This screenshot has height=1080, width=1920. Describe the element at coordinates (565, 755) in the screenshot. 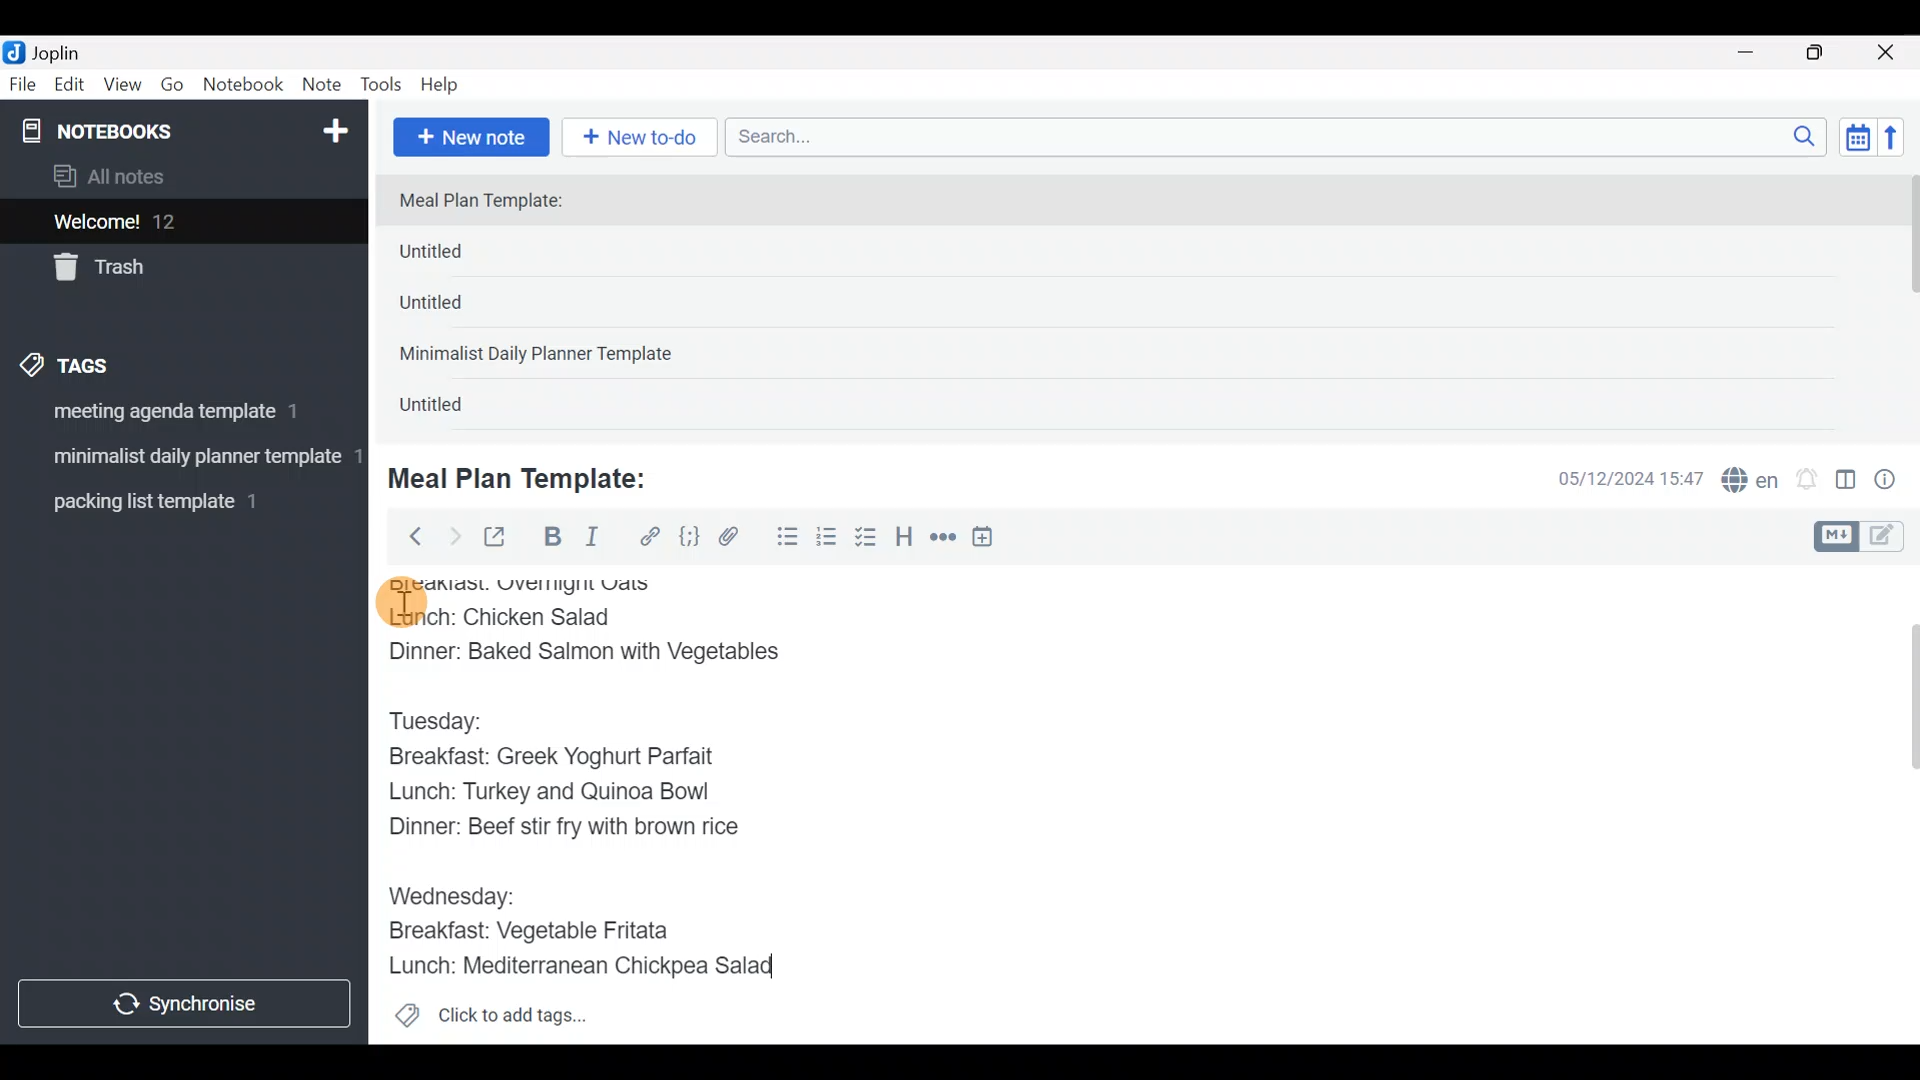

I see `Breakfast: Greek Yoghurt Parfait` at that location.